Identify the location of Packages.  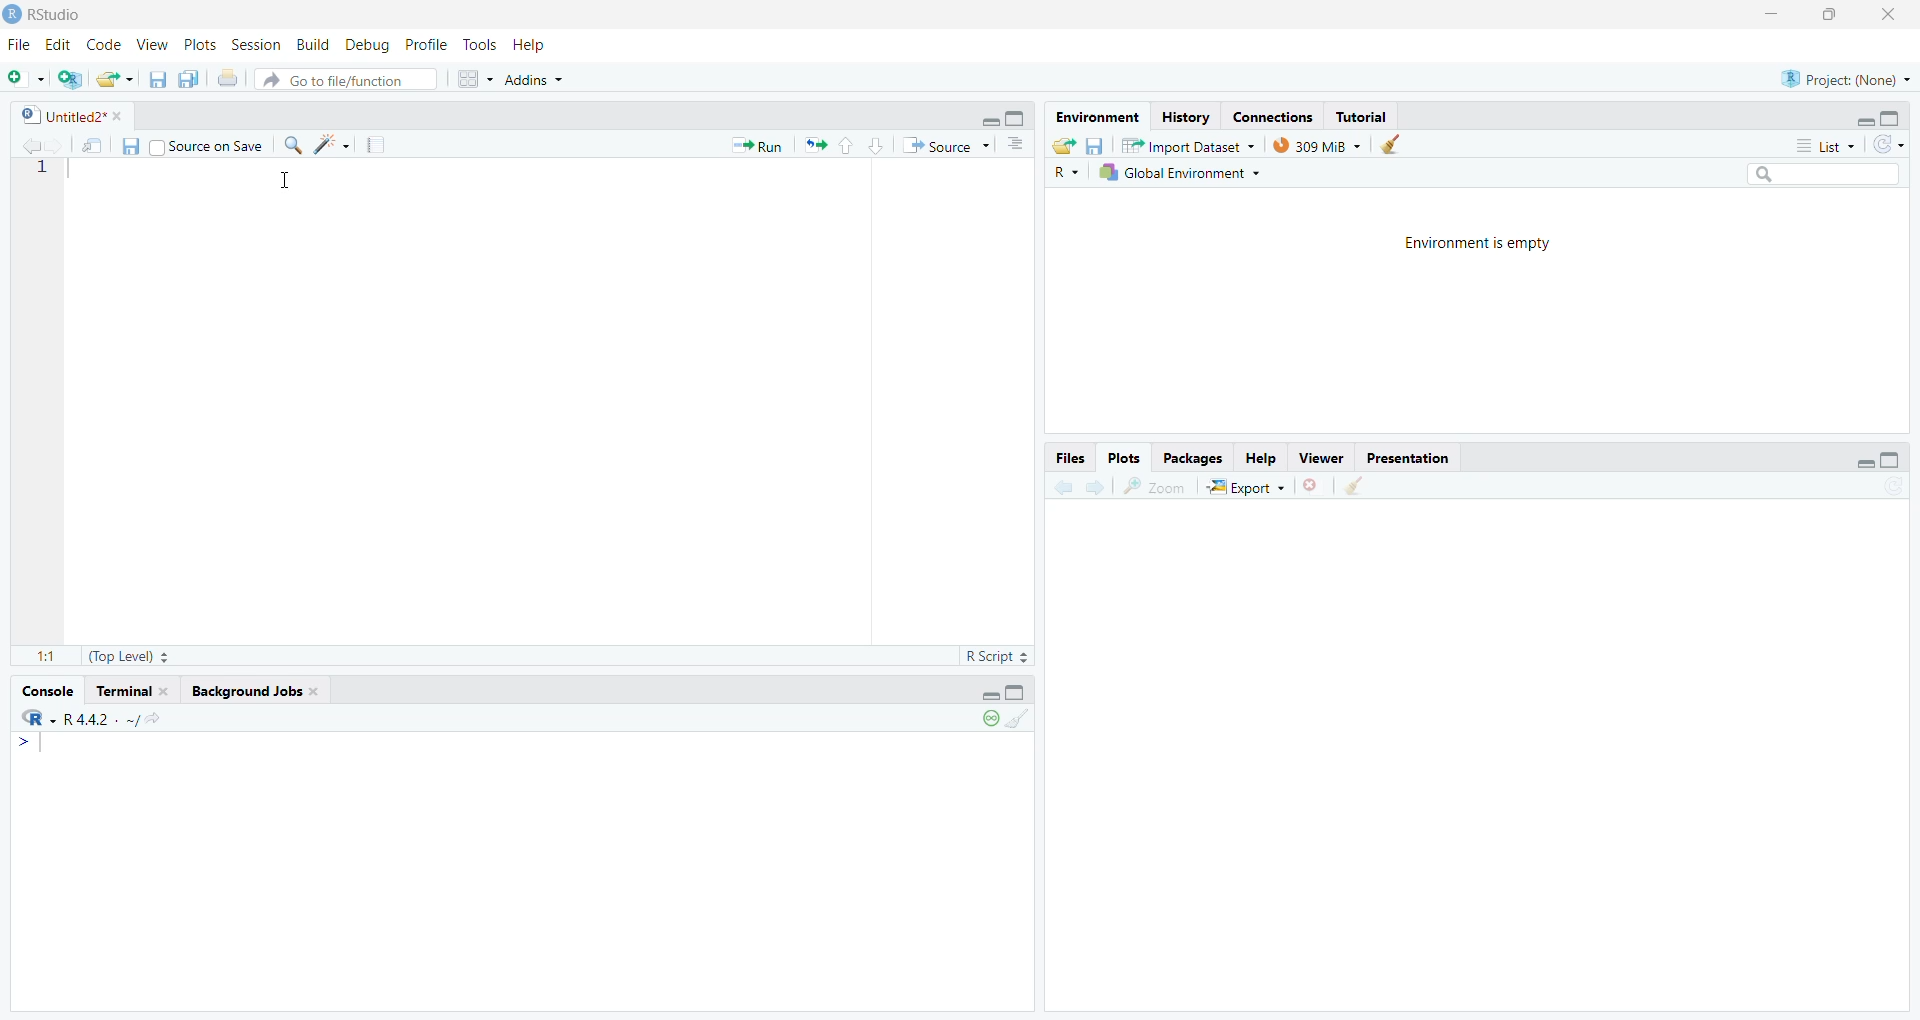
(1190, 458).